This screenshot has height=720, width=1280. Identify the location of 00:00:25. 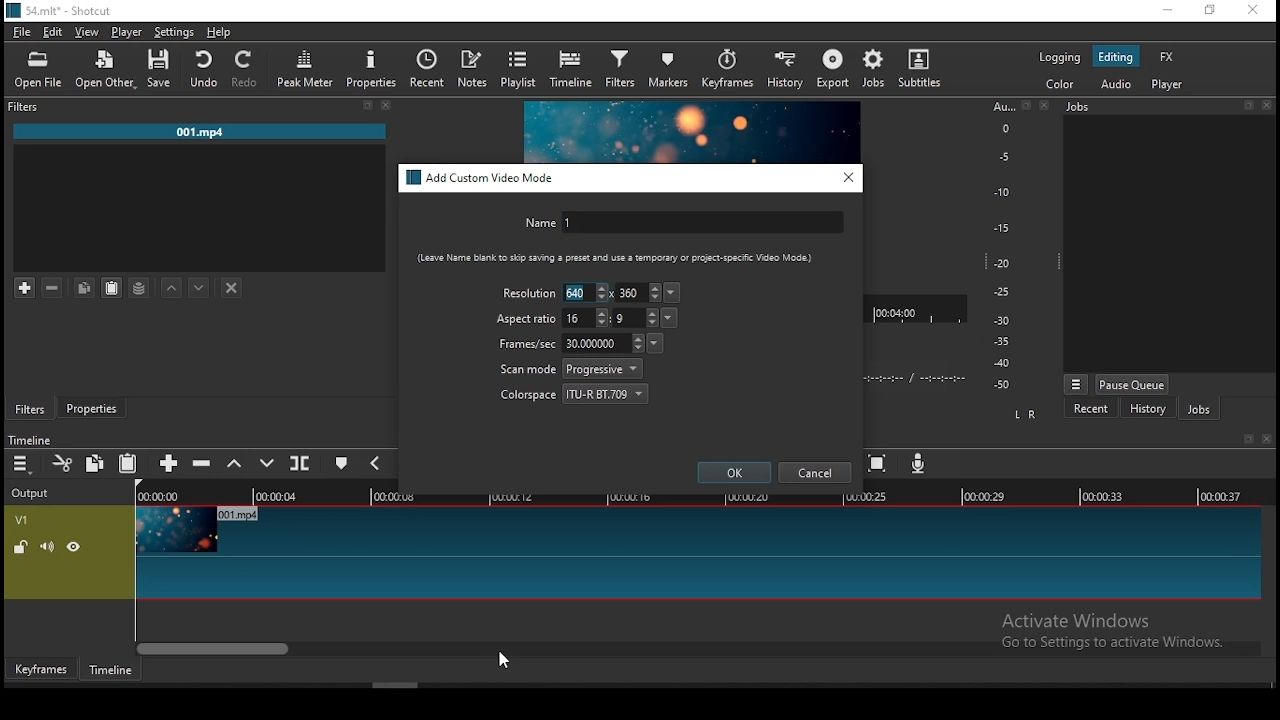
(863, 497).